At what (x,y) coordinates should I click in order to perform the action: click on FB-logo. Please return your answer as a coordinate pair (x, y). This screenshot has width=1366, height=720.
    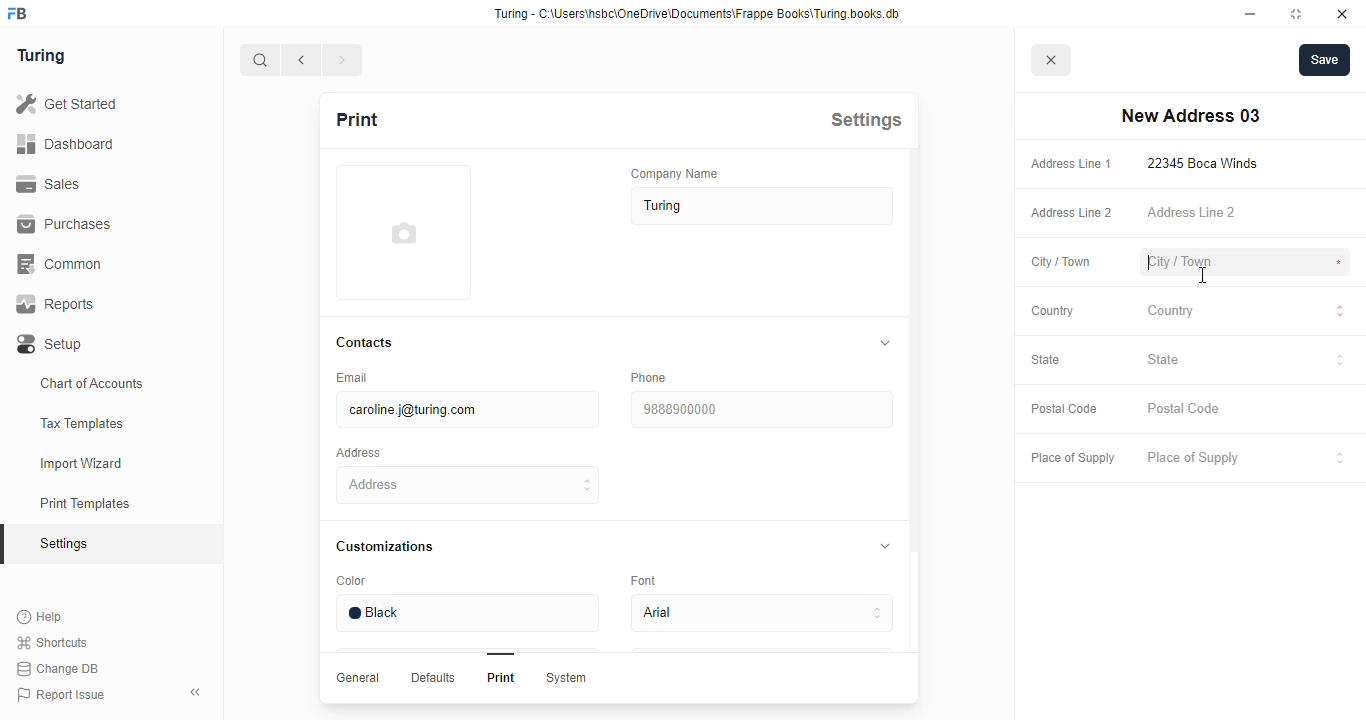
    Looking at the image, I should click on (17, 13).